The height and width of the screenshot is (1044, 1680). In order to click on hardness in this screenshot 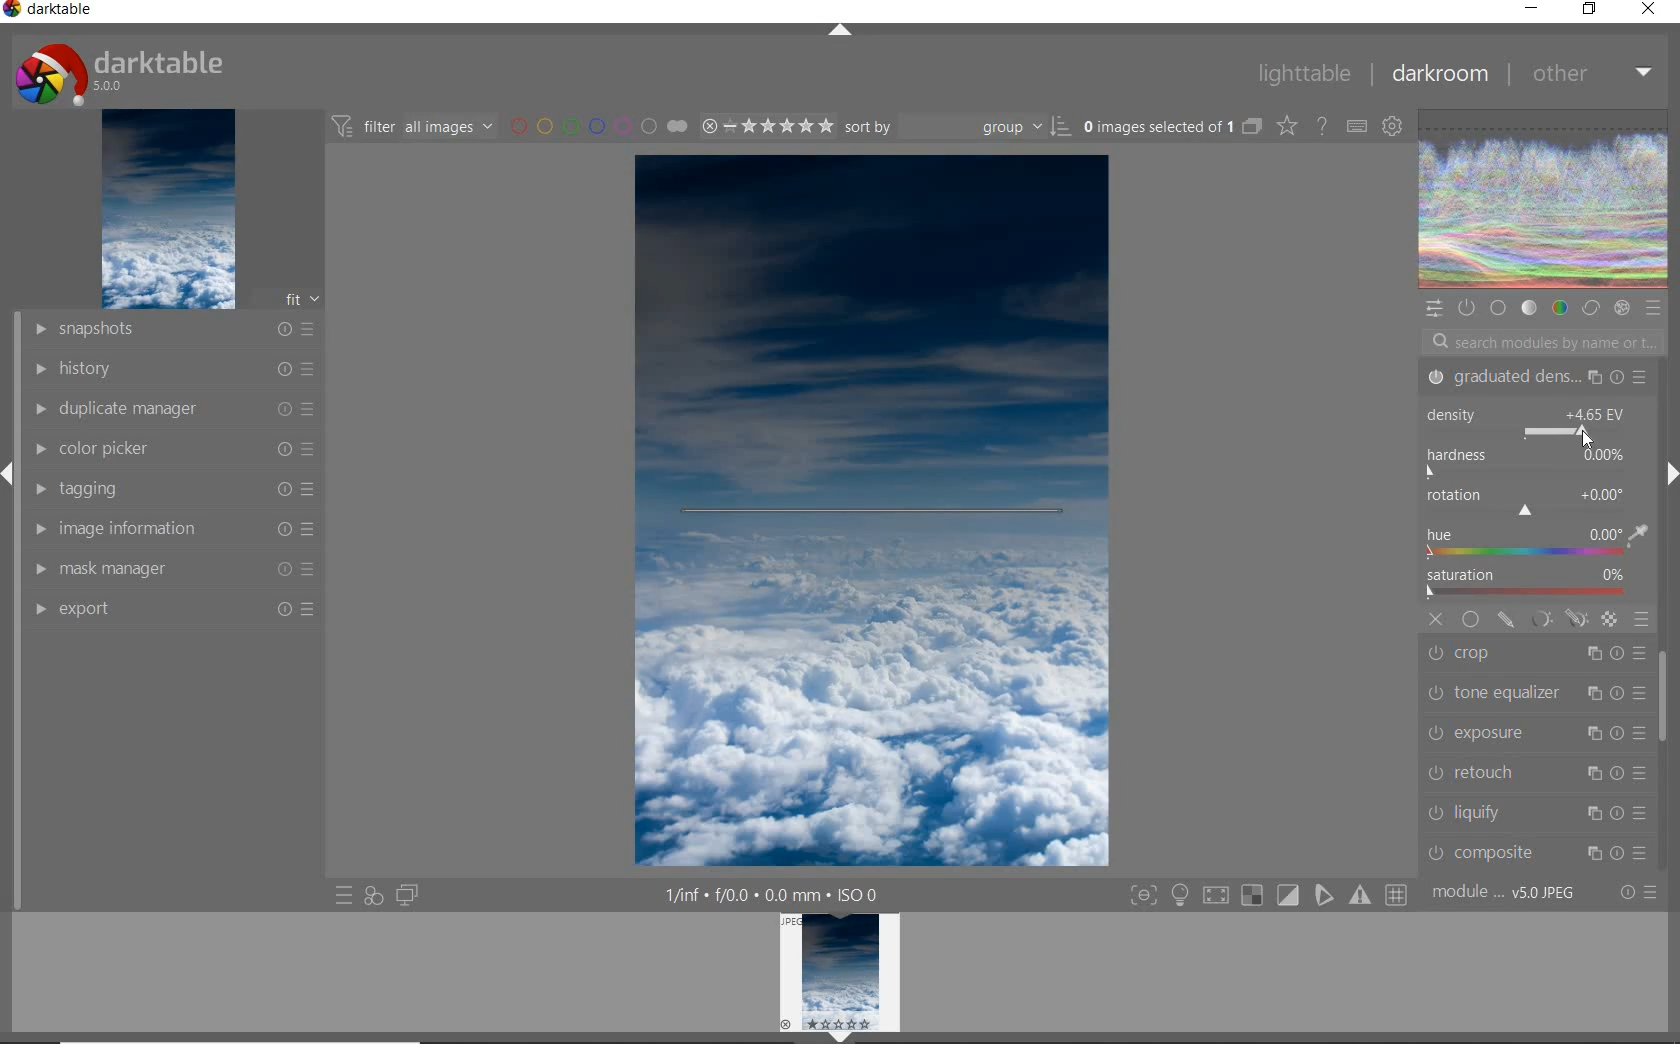, I will do `click(1530, 464)`.